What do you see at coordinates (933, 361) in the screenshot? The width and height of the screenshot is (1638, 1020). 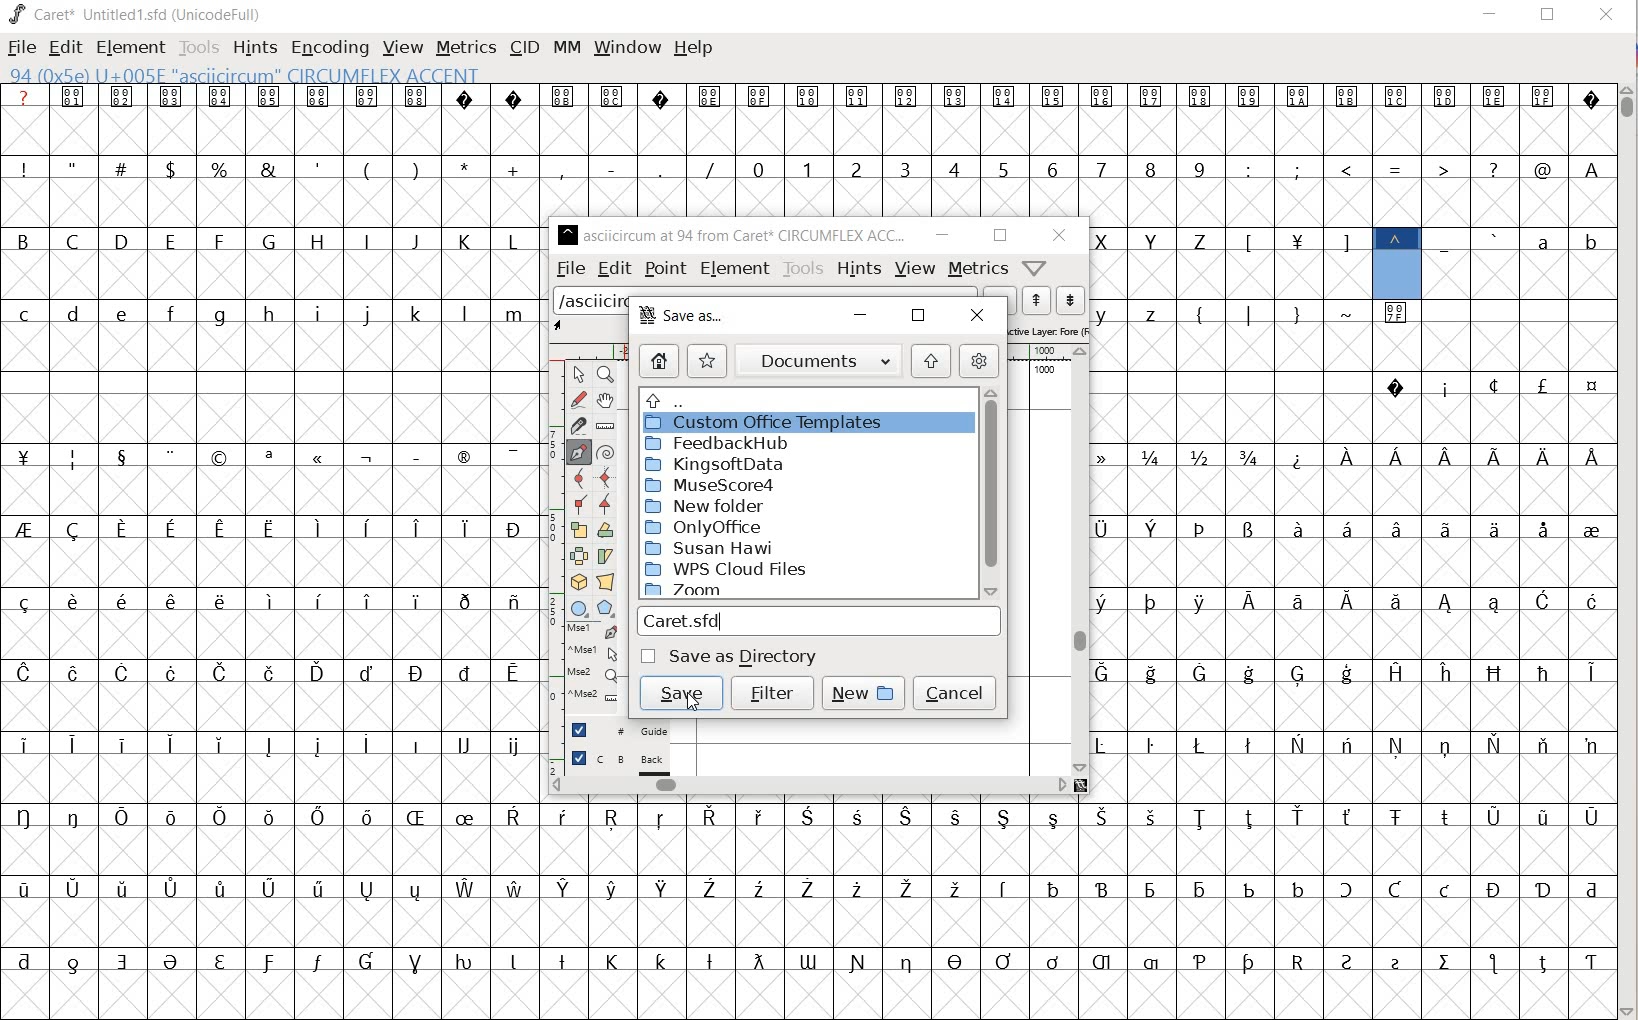 I see `up` at bounding box center [933, 361].